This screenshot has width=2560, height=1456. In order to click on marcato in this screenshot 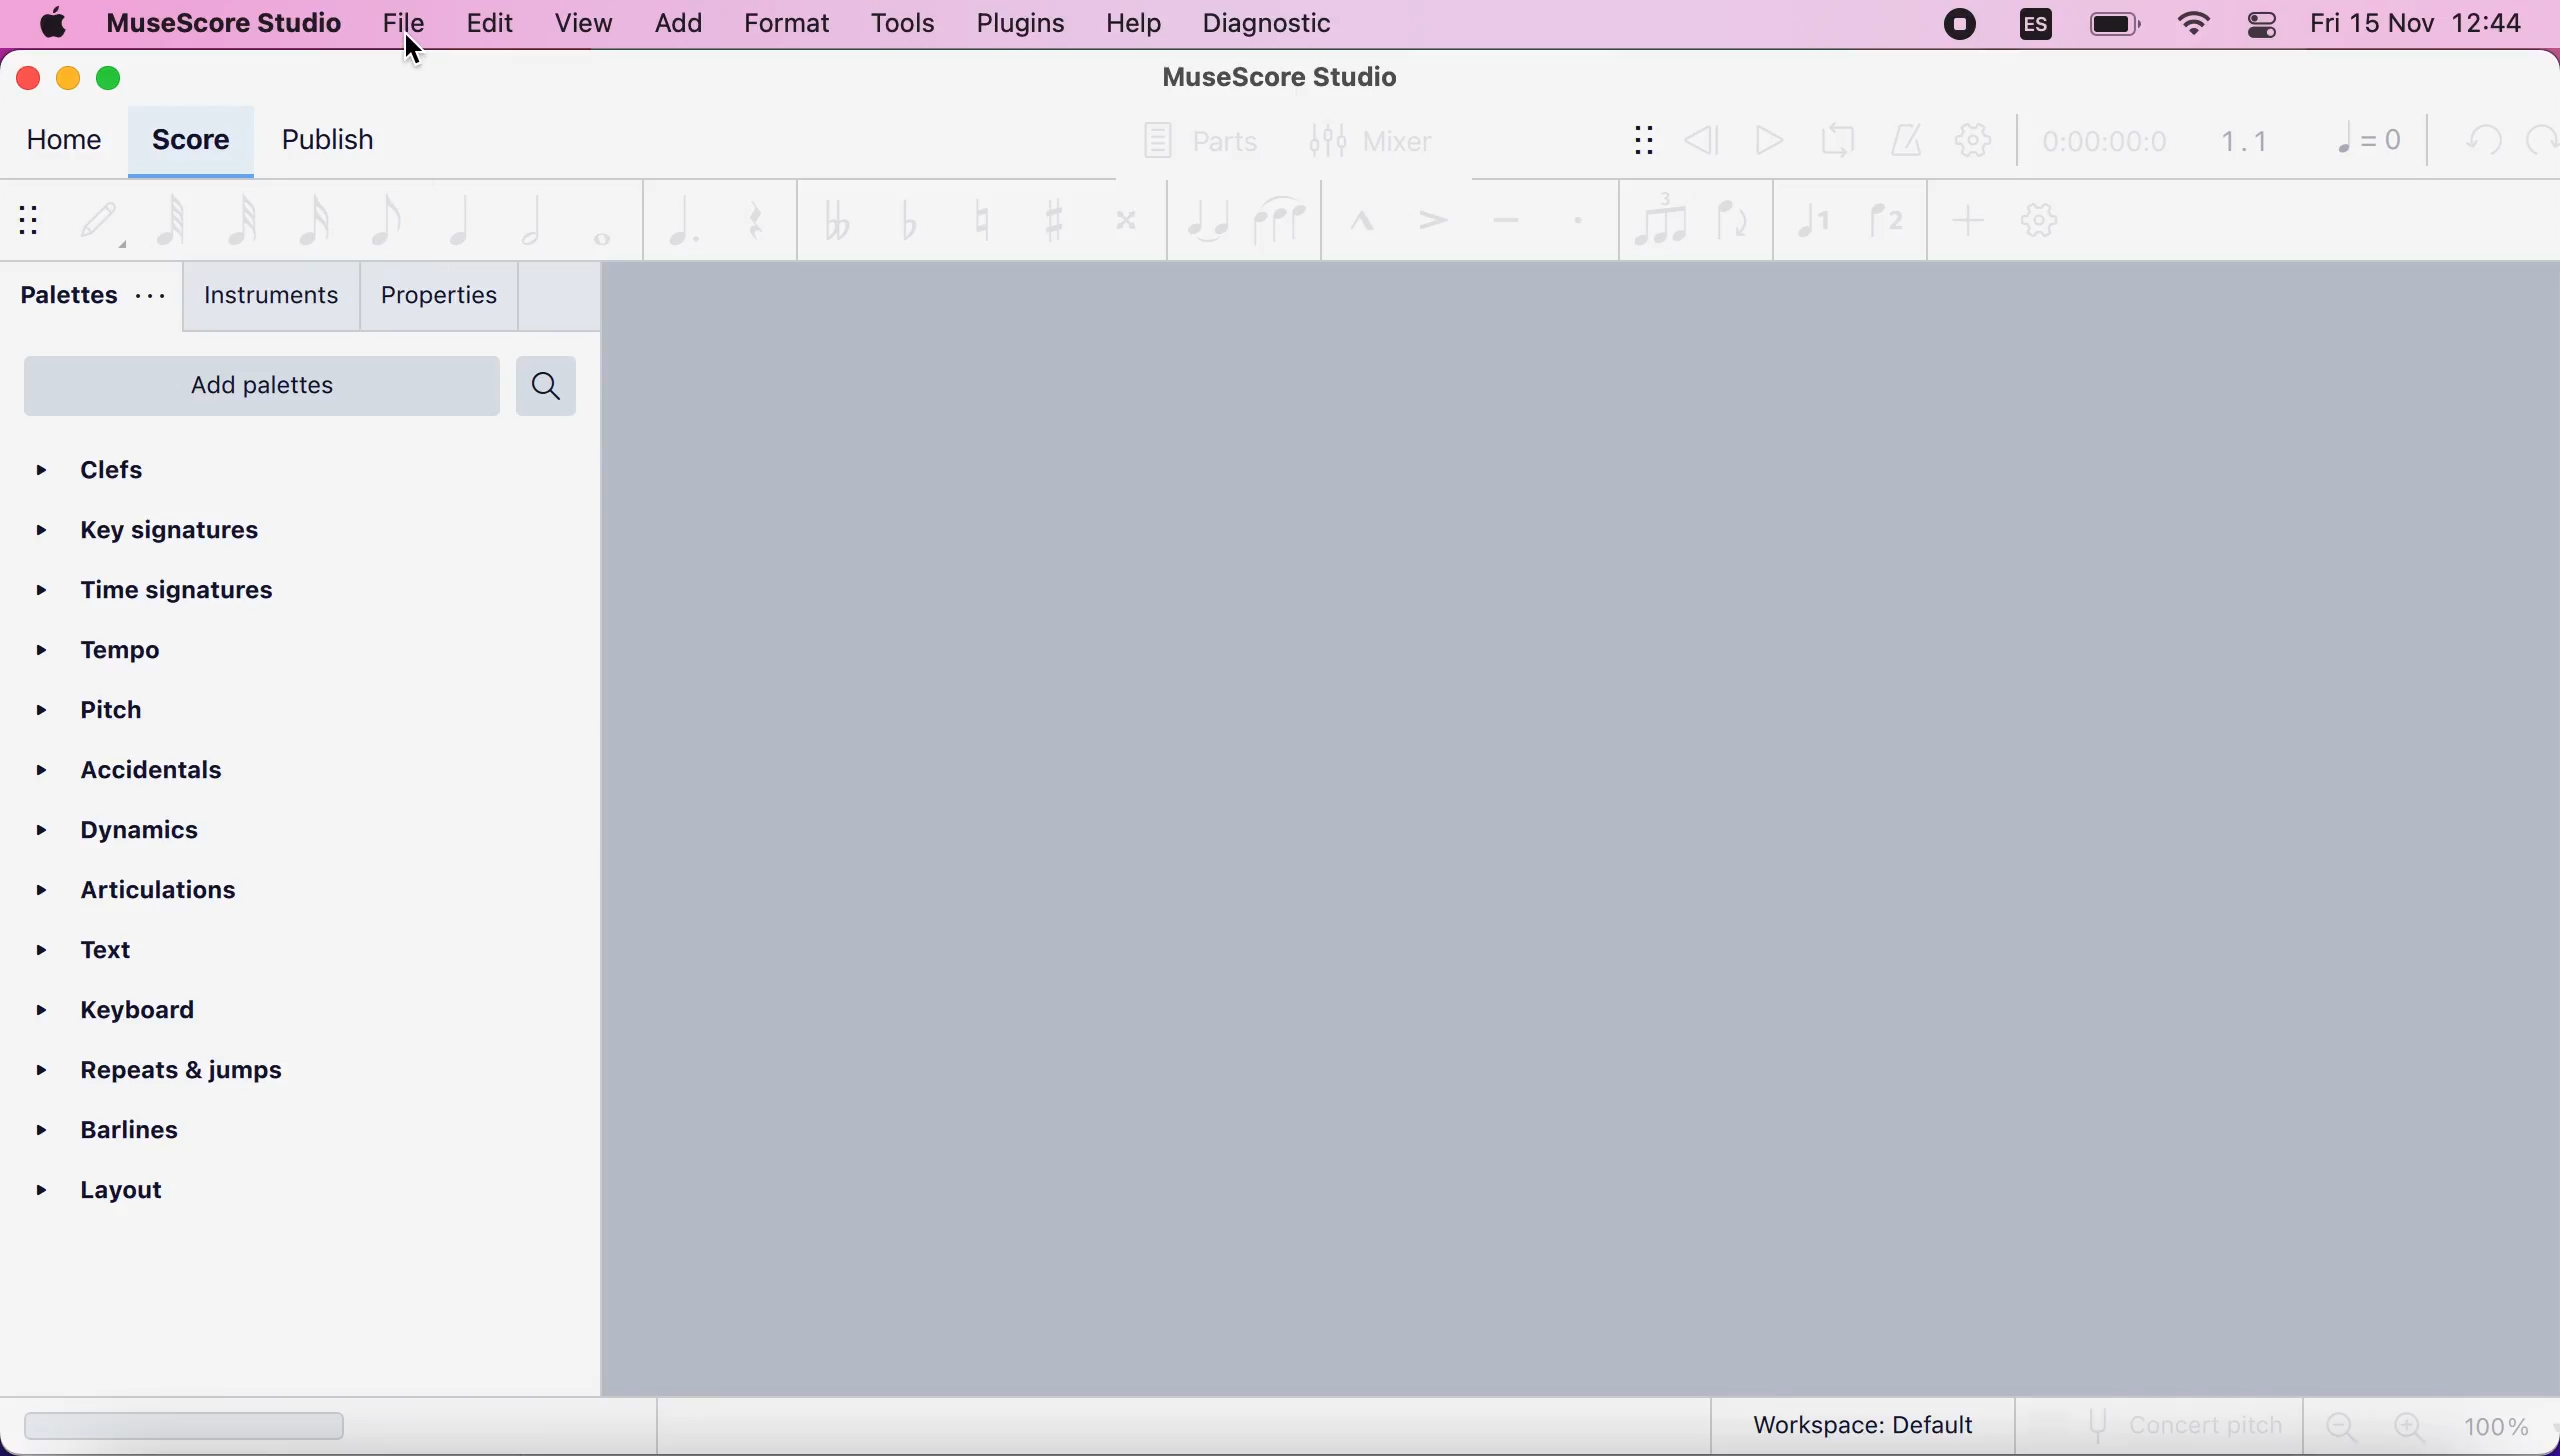, I will do `click(1357, 212)`.